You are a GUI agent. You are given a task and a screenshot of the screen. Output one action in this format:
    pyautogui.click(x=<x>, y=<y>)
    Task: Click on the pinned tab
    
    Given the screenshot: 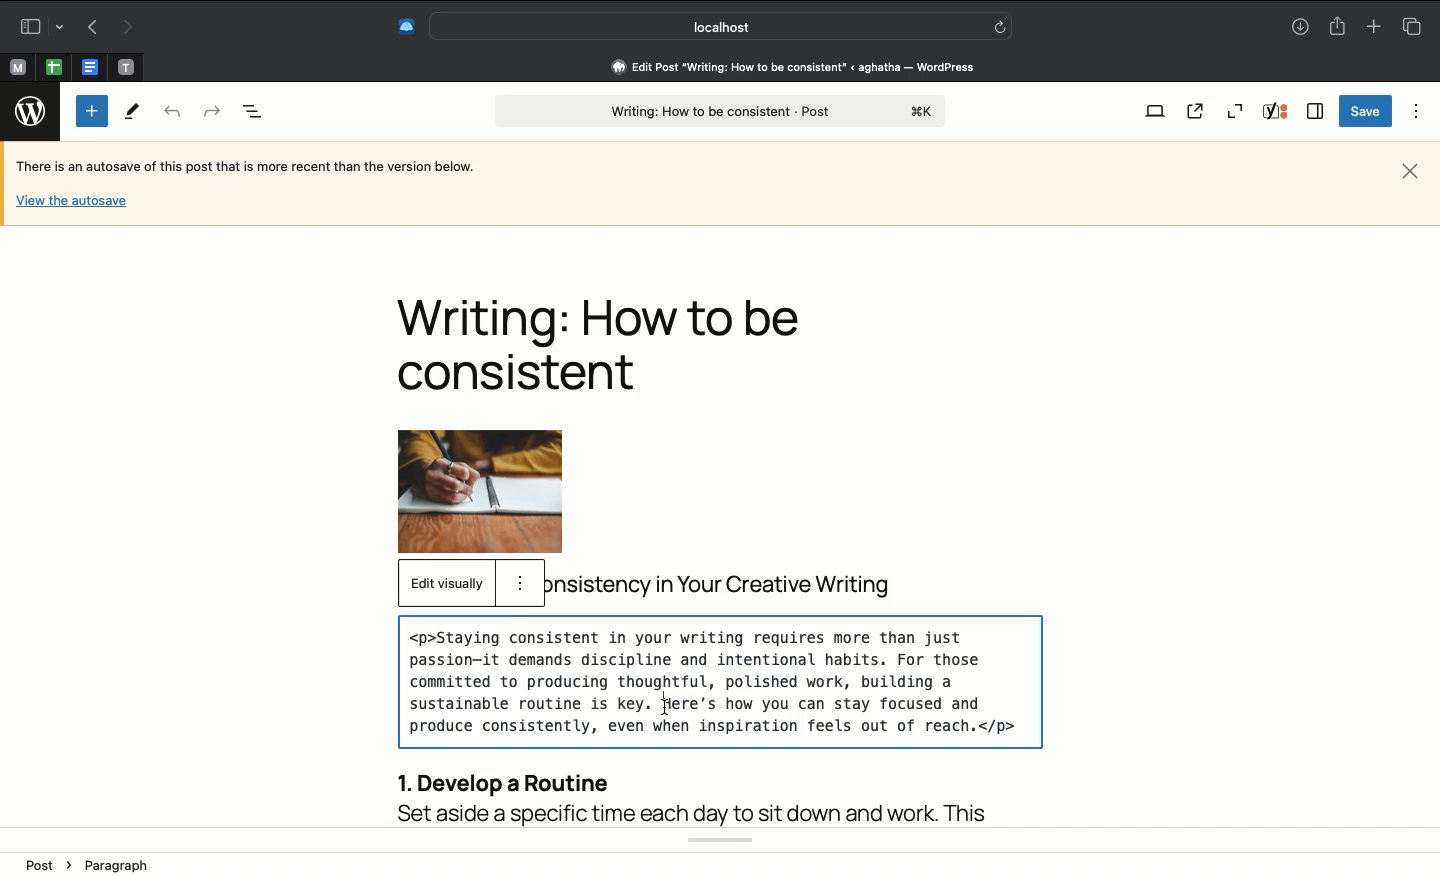 What is the action you would take?
    pyautogui.click(x=16, y=65)
    